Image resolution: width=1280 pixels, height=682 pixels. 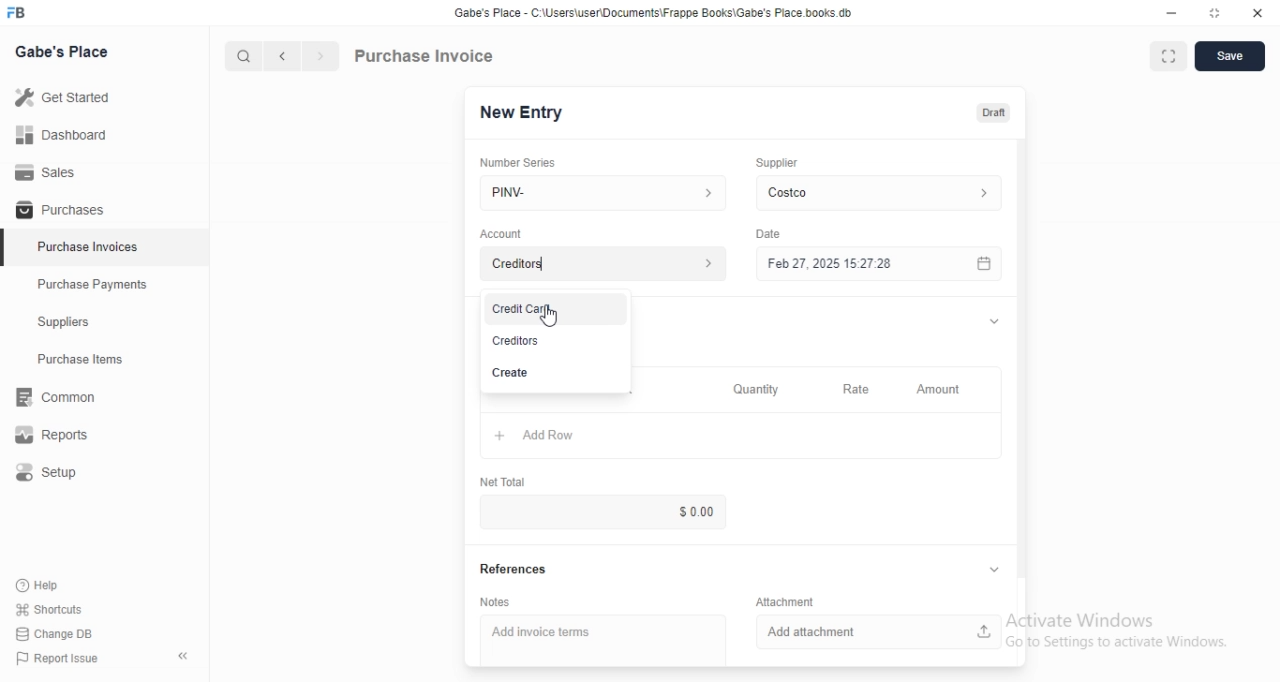 What do you see at coordinates (548, 315) in the screenshot?
I see `Cursor` at bounding box center [548, 315].